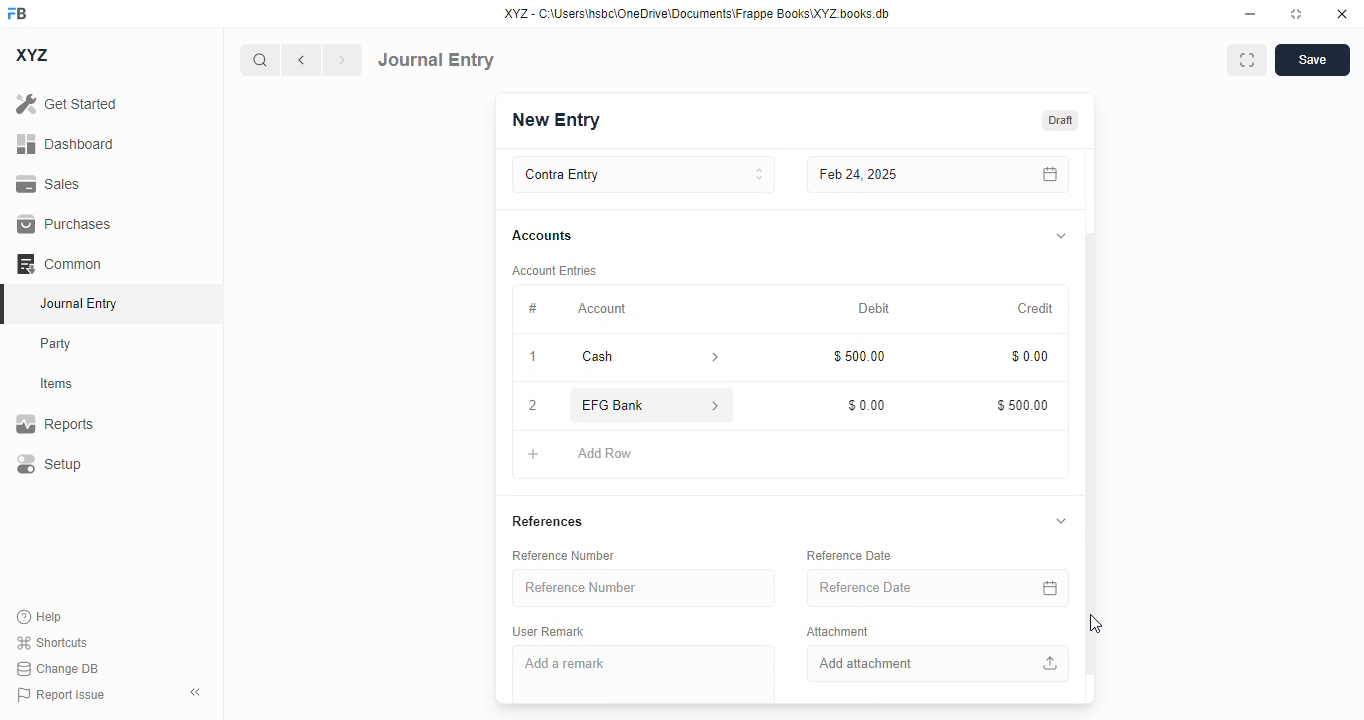  I want to click on previous, so click(301, 60).